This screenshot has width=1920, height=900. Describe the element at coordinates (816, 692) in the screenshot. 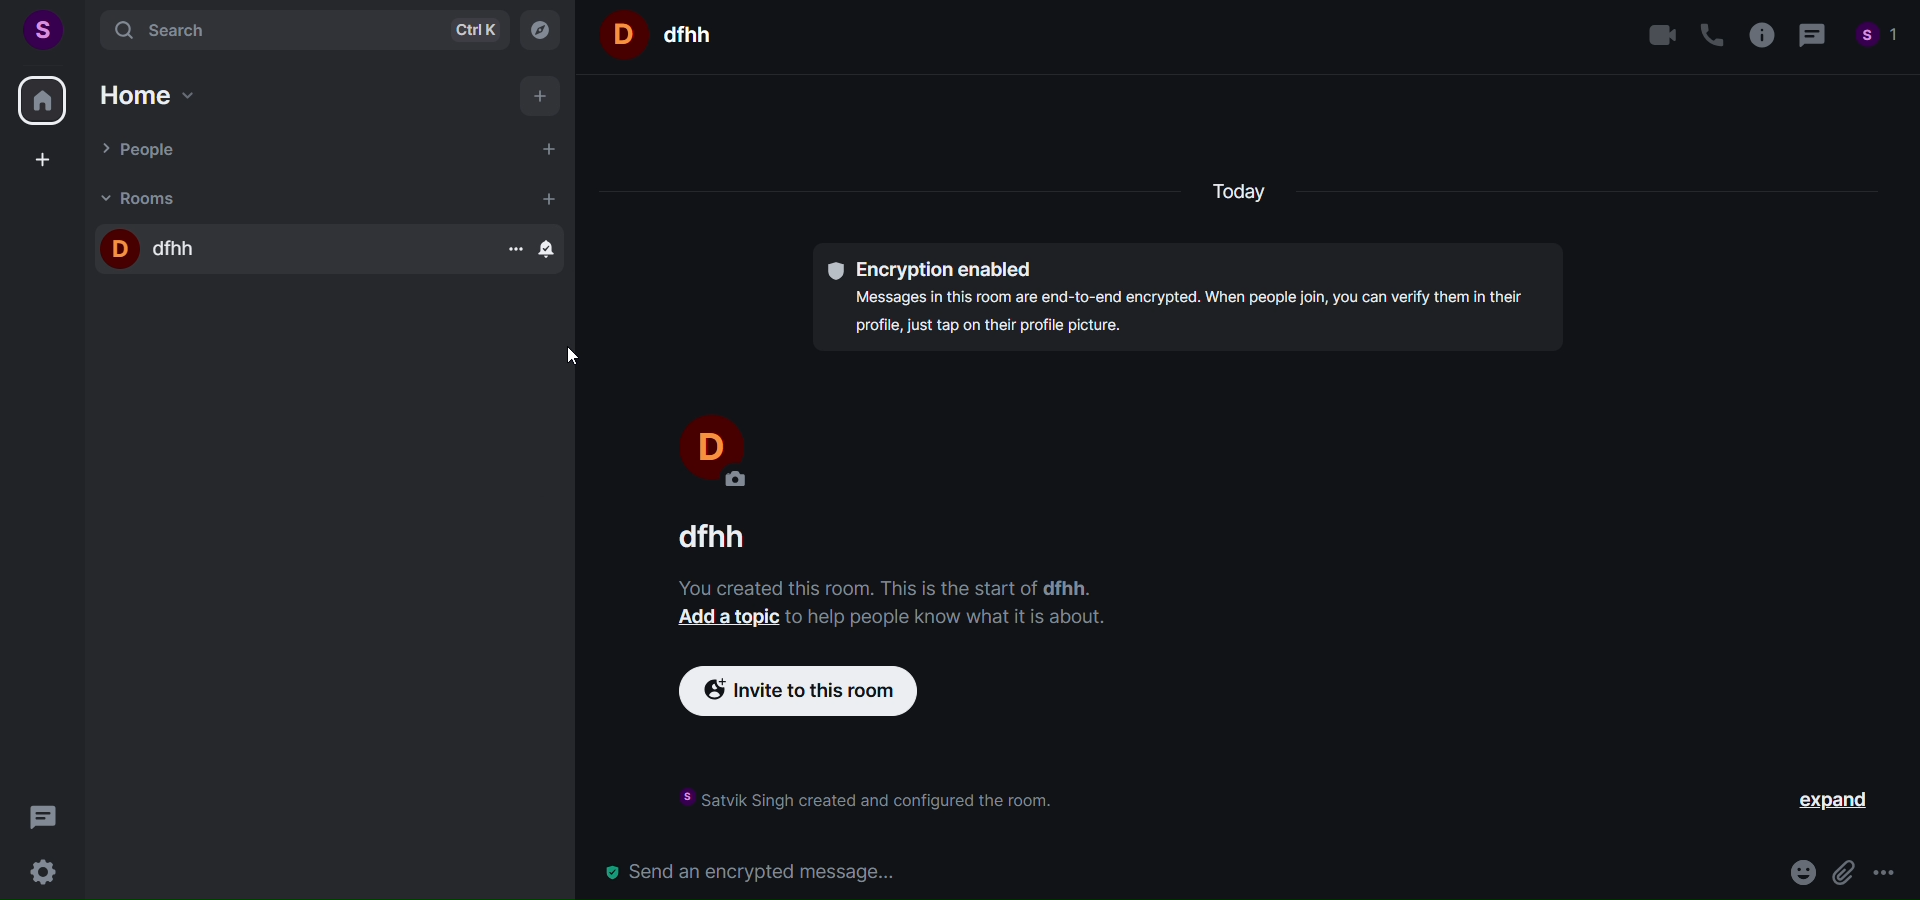

I see `invite to this room` at that location.